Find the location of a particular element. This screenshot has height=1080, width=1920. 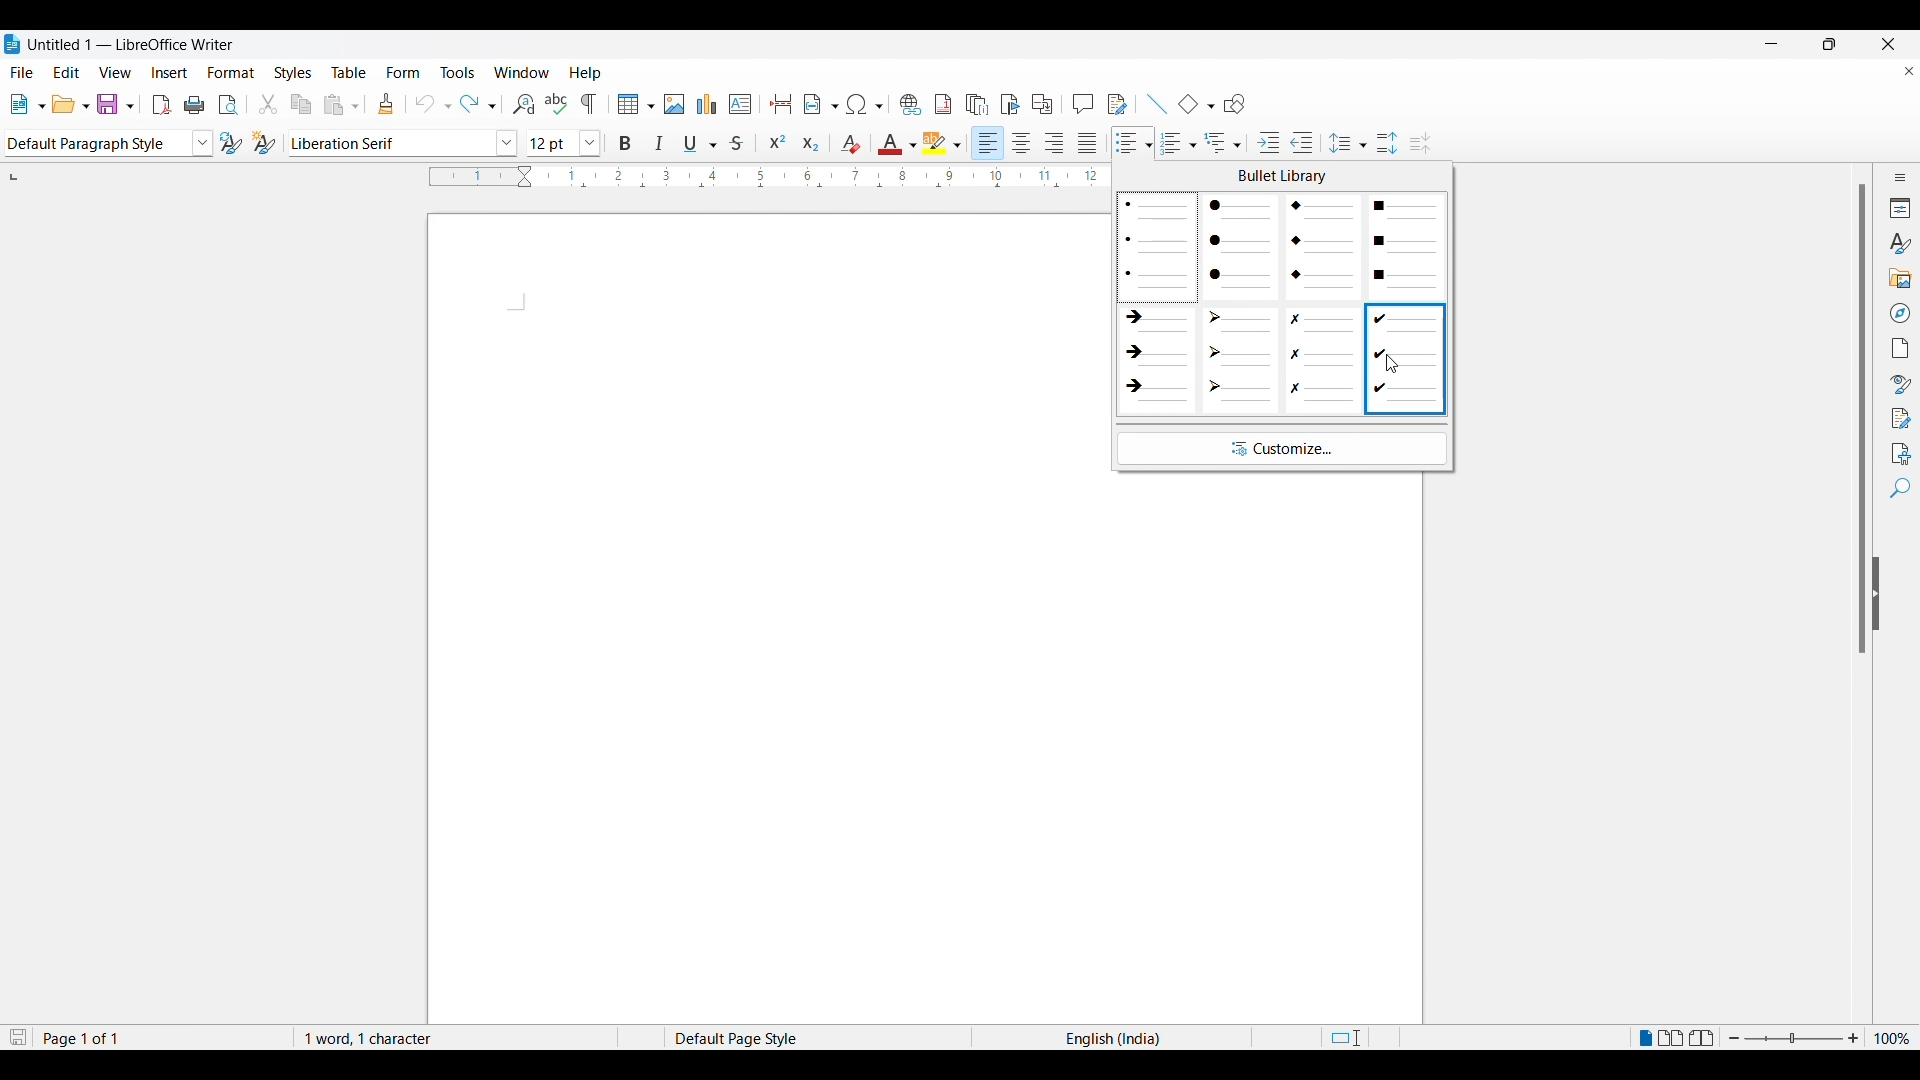

Standard selection is located at coordinates (1359, 1037).